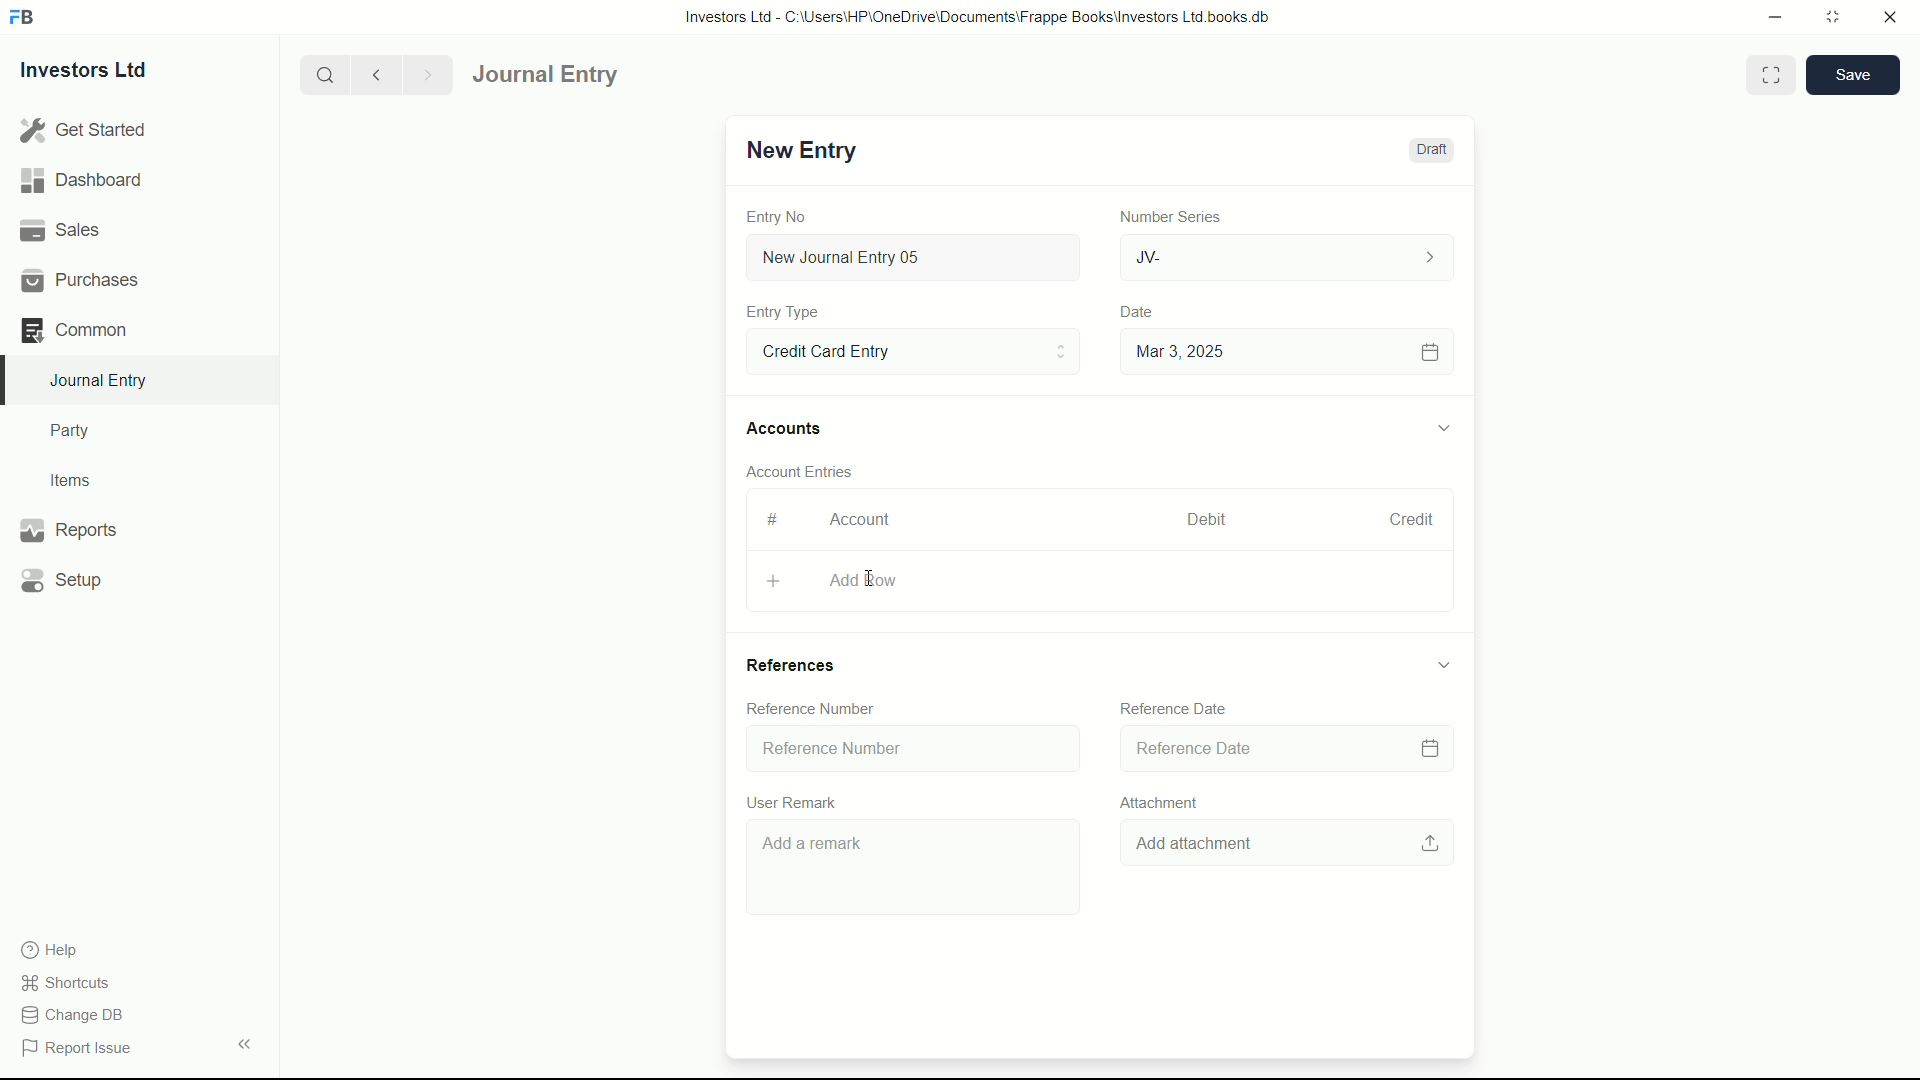  Describe the element at coordinates (374, 74) in the screenshot. I see `previous` at that location.